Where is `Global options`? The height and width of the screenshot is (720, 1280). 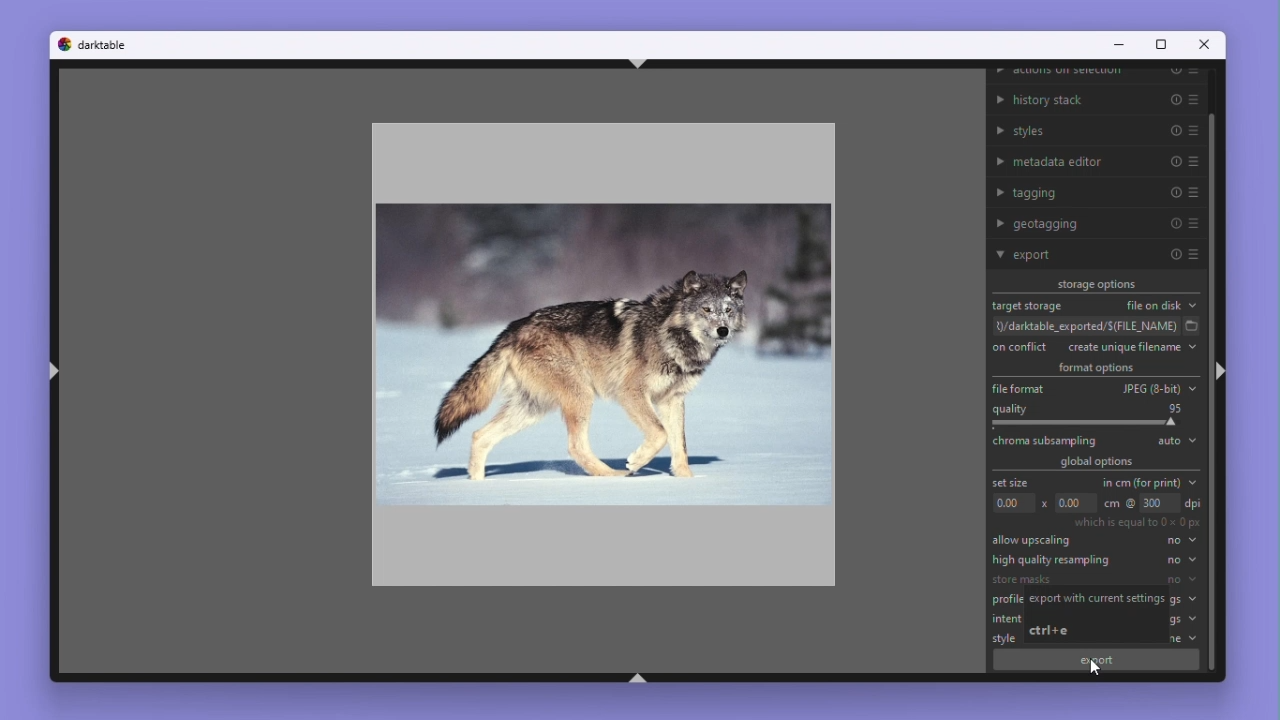 Global options is located at coordinates (1096, 462).